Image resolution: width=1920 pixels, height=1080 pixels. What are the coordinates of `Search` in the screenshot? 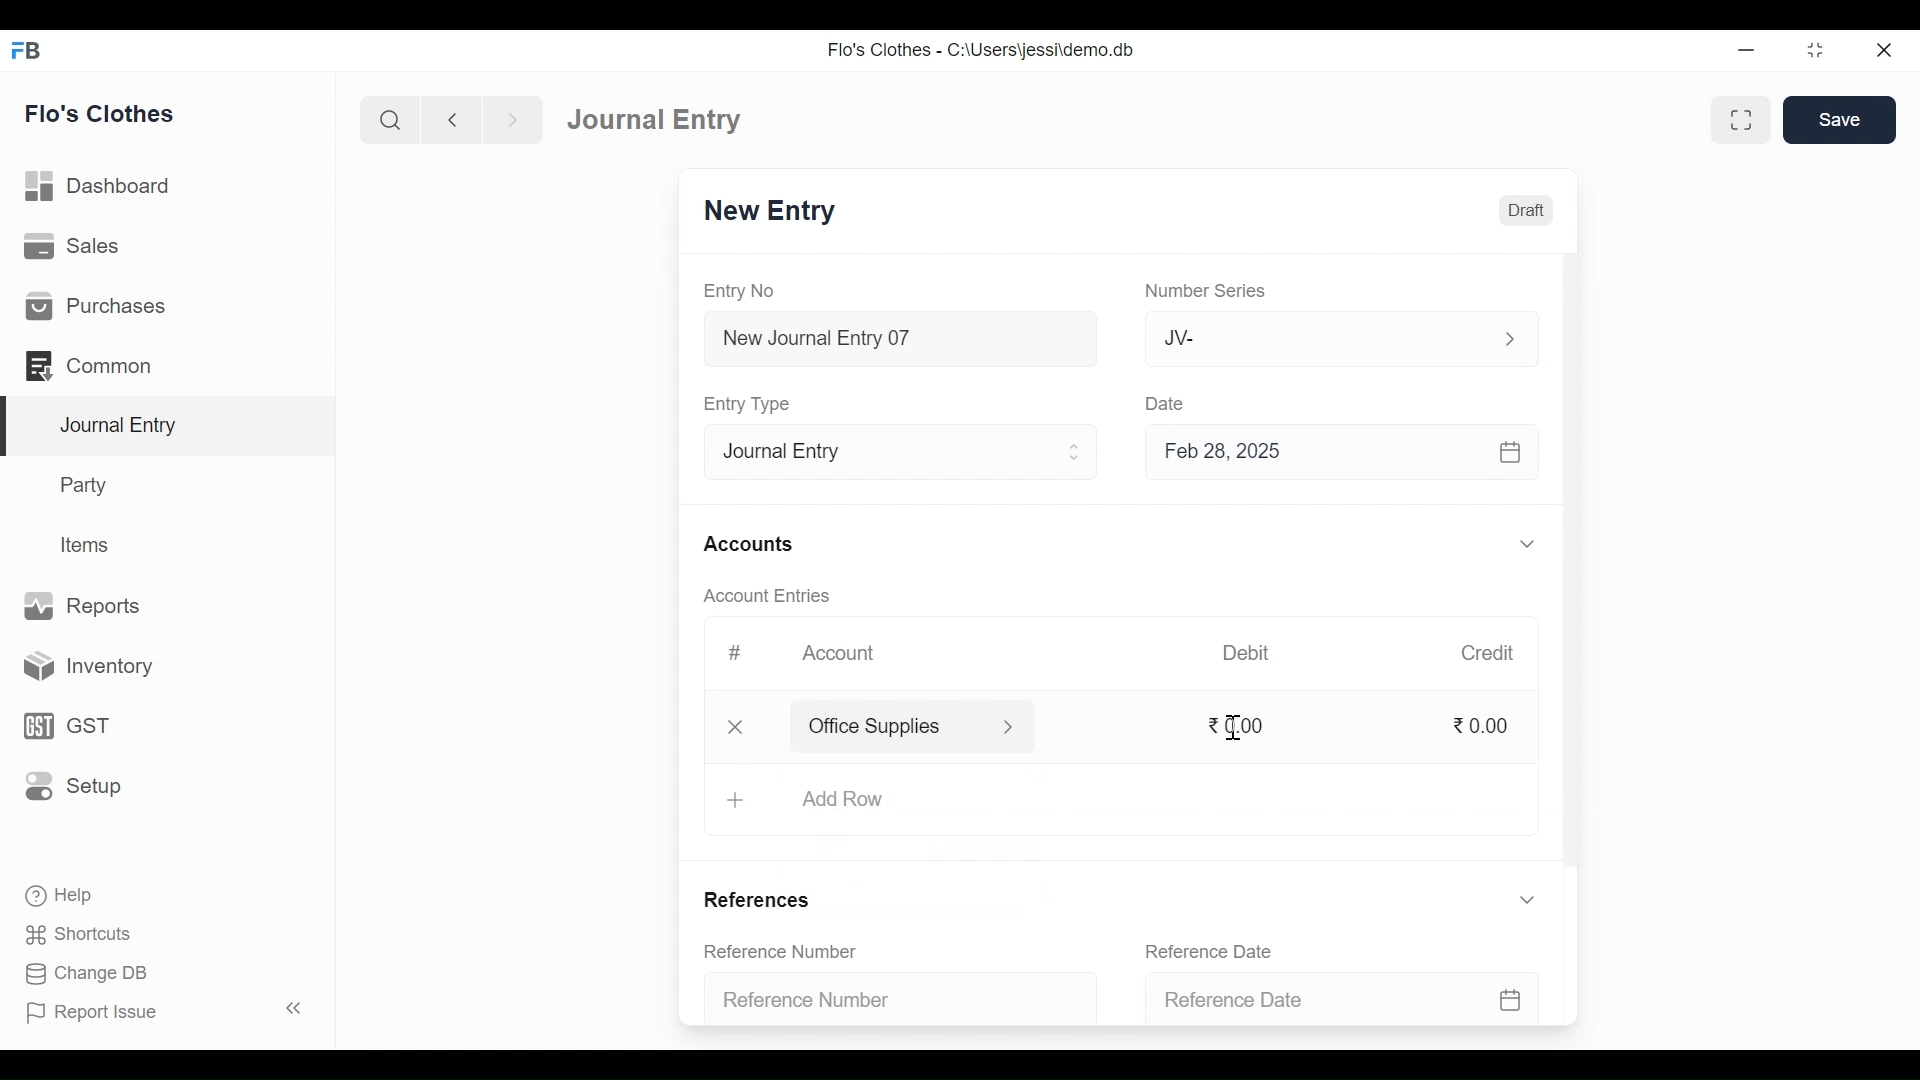 It's located at (390, 121).